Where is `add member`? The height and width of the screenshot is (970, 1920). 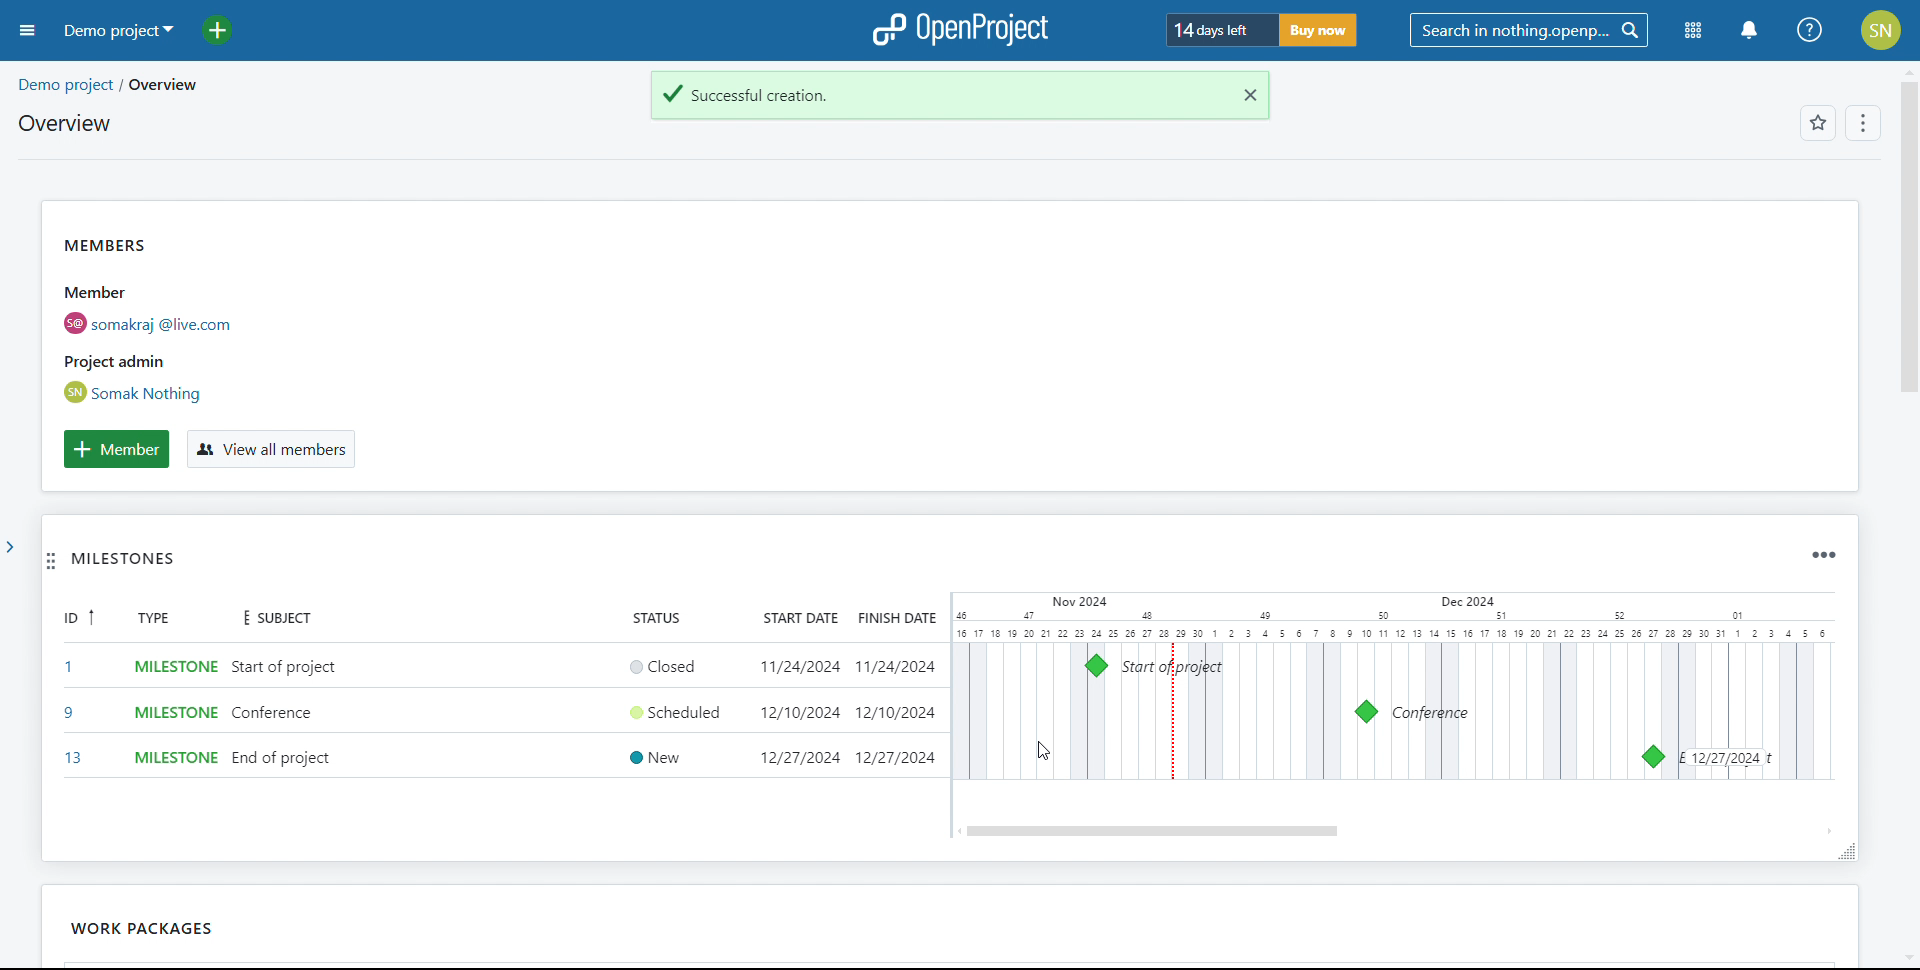 add member is located at coordinates (116, 449).